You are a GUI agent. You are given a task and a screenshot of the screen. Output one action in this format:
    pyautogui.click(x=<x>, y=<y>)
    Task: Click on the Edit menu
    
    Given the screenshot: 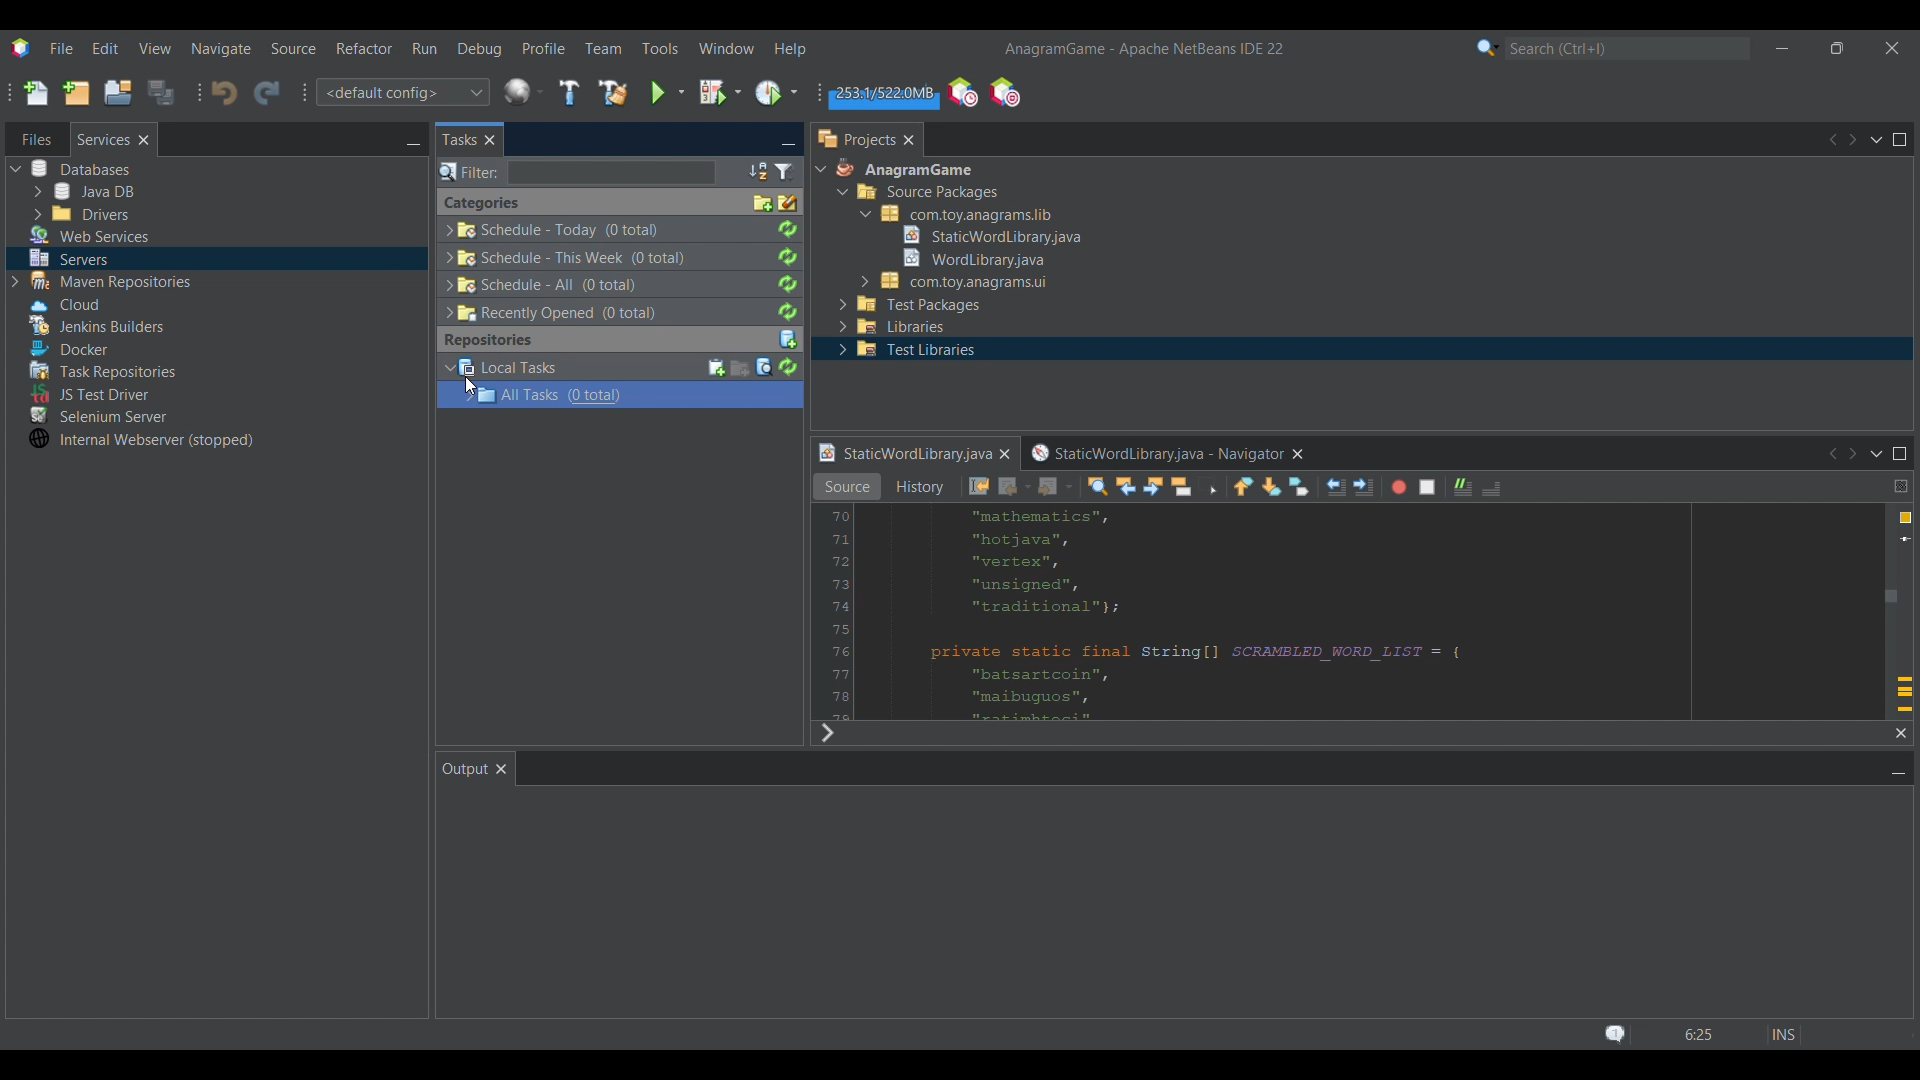 What is the action you would take?
    pyautogui.click(x=105, y=48)
    